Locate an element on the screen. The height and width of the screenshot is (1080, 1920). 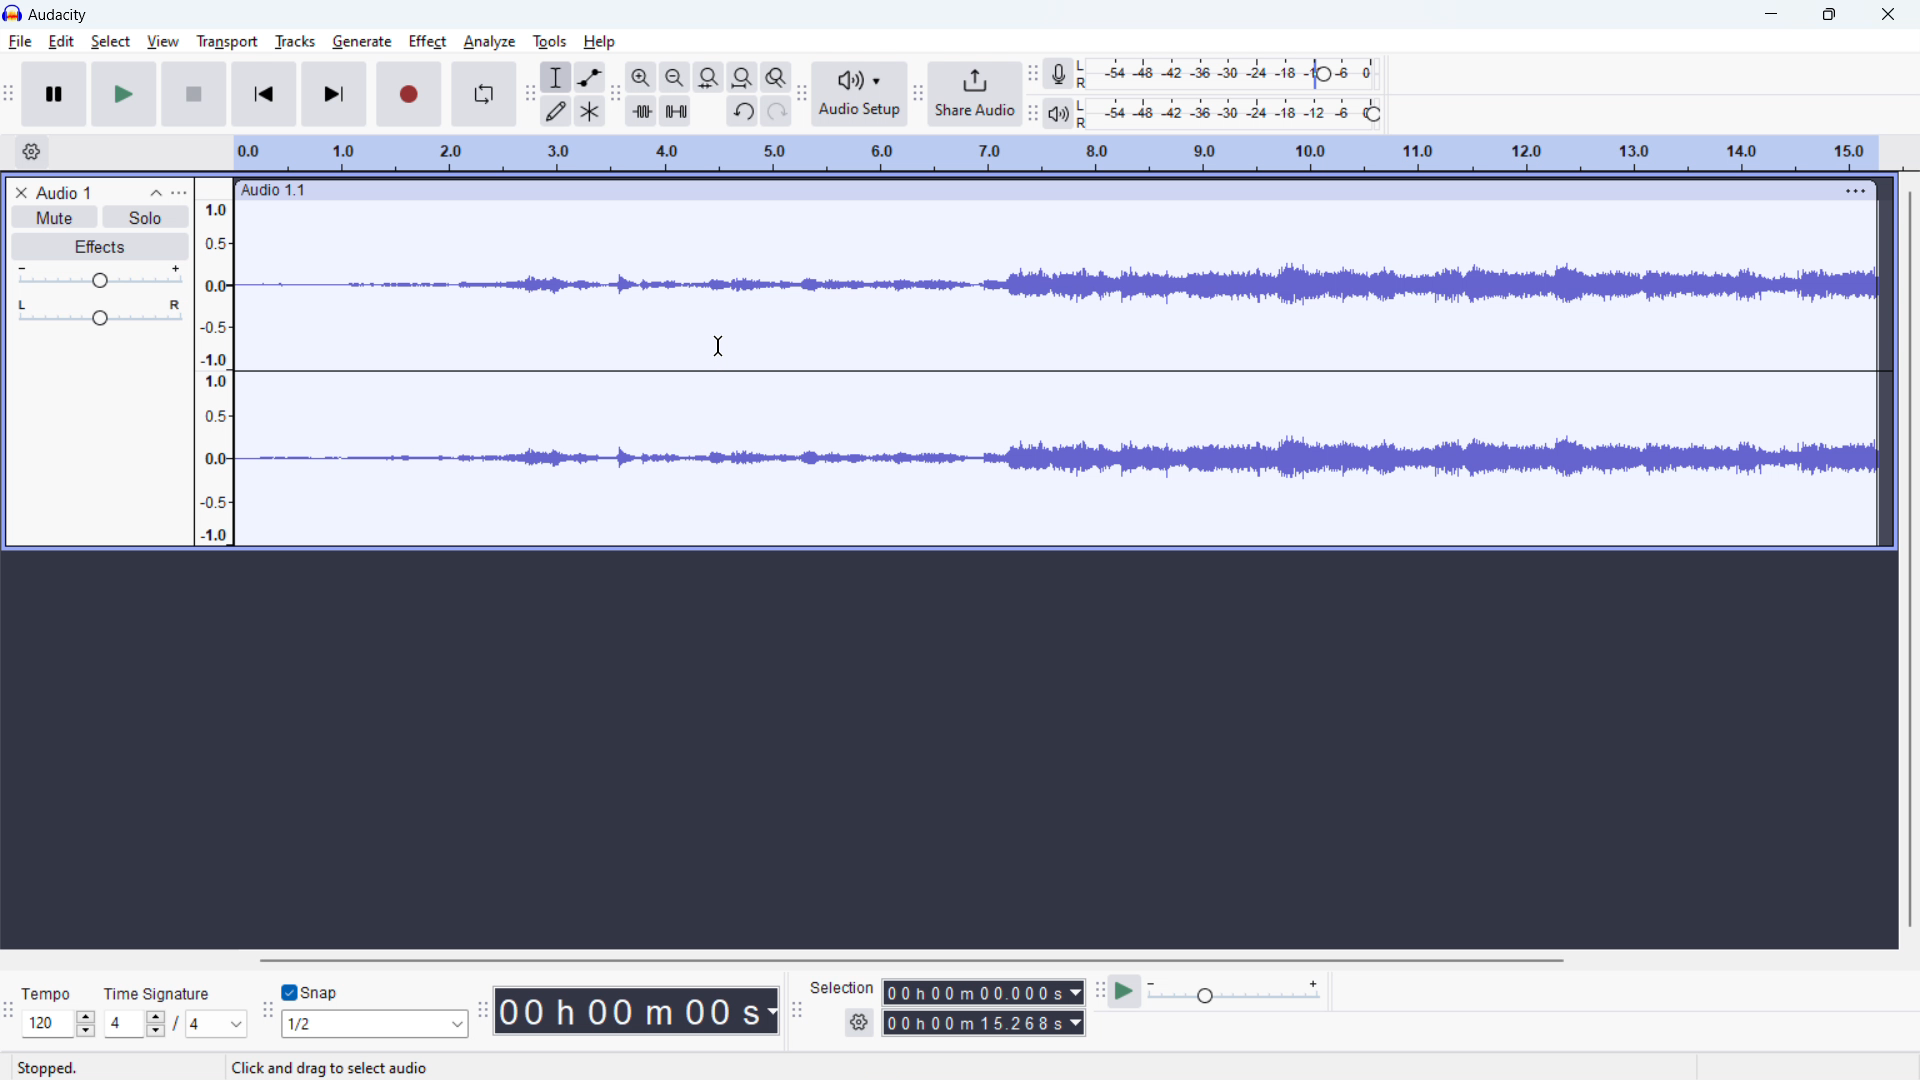
Stopped  is located at coordinates (51, 1068).